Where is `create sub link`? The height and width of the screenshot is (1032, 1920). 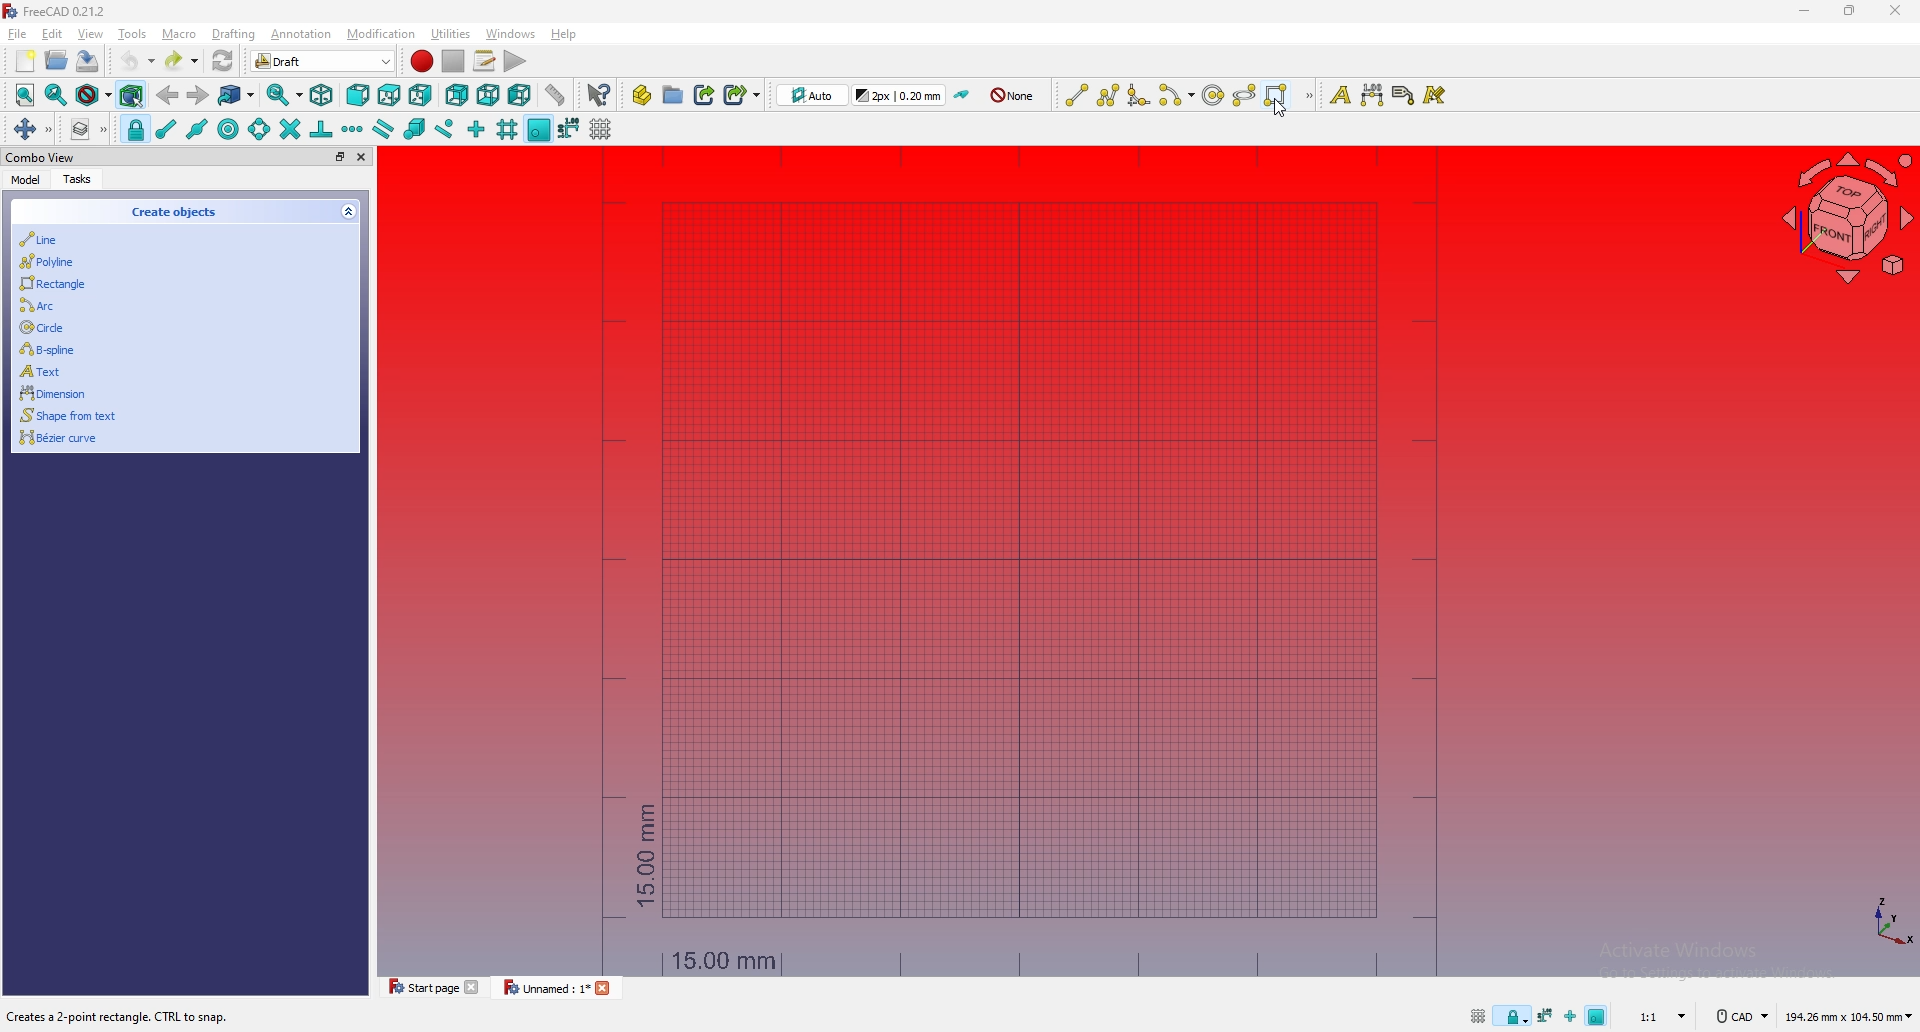 create sub link is located at coordinates (741, 94).